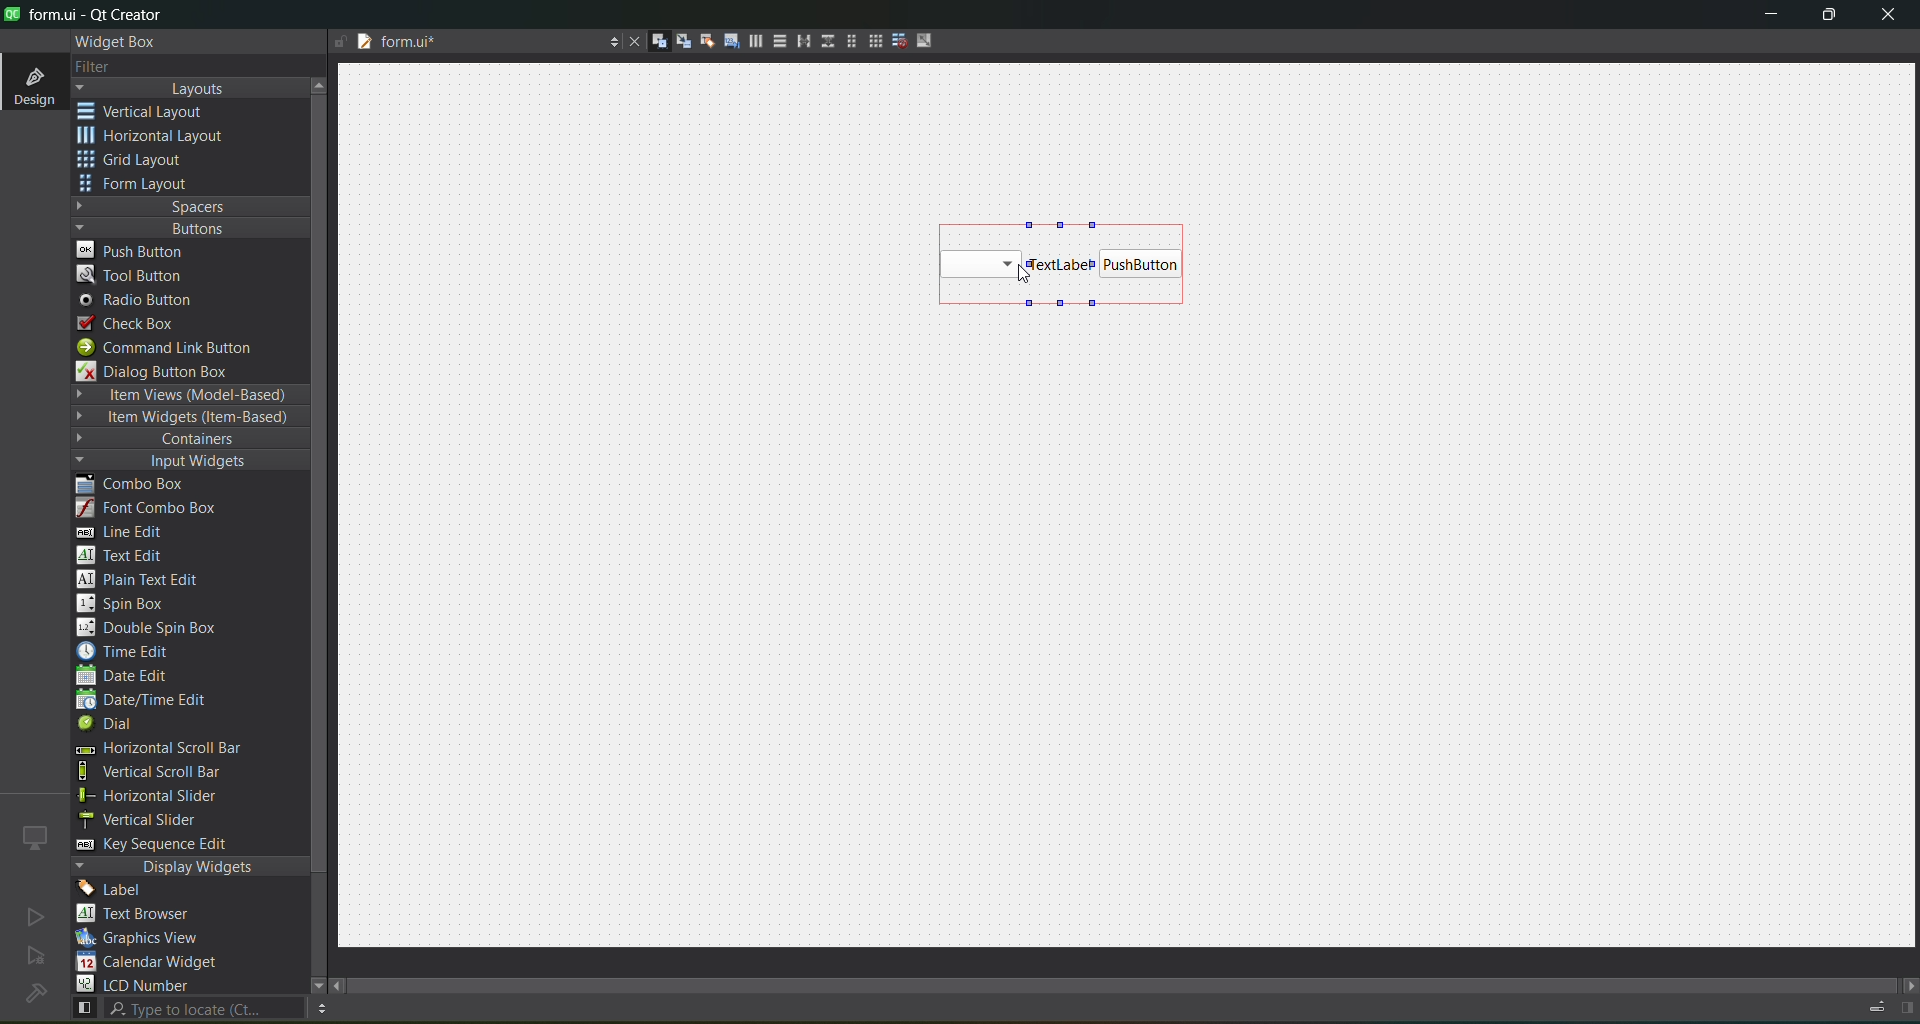 Image resolution: width=1920 pixels, height=1024 pixels. Describe the element at coordinates (36, 837) in the screenshot. I see `icon` at that location.